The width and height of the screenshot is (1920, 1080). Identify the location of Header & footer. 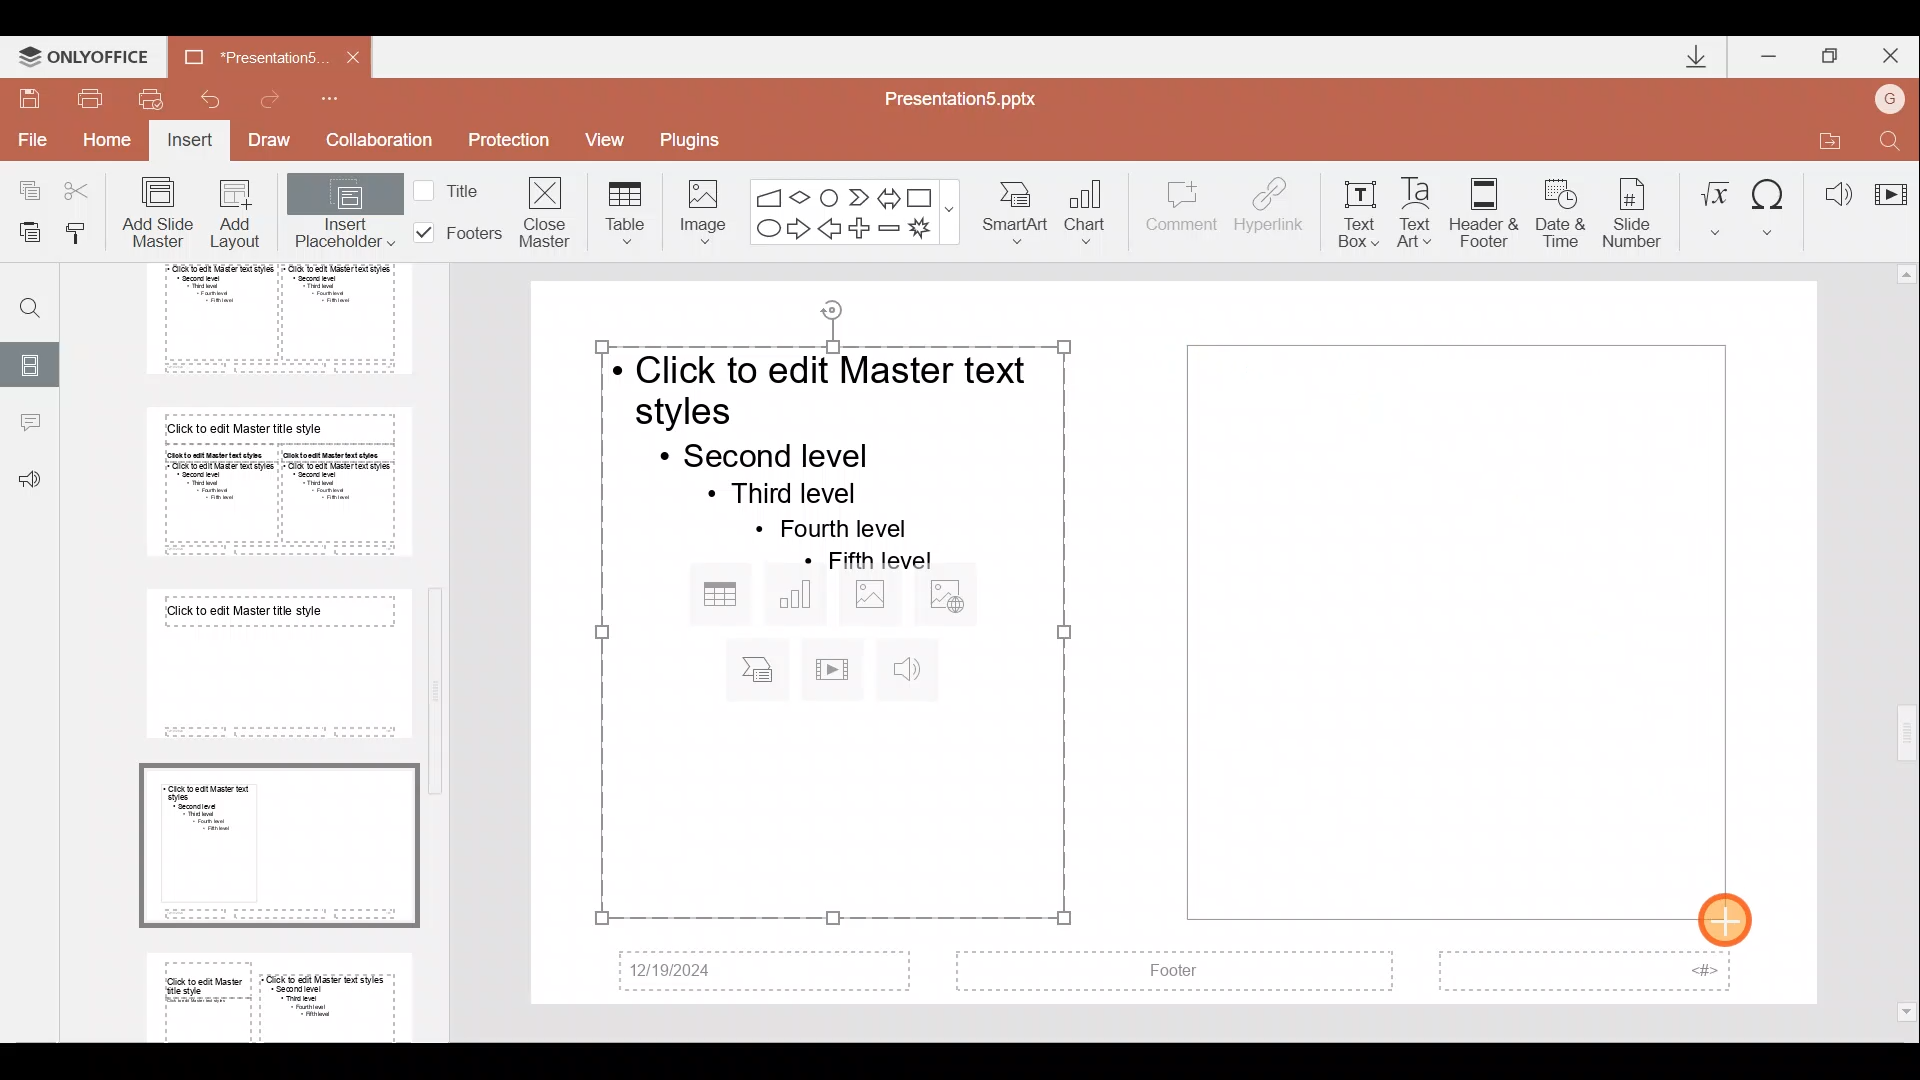
(1483, 212).